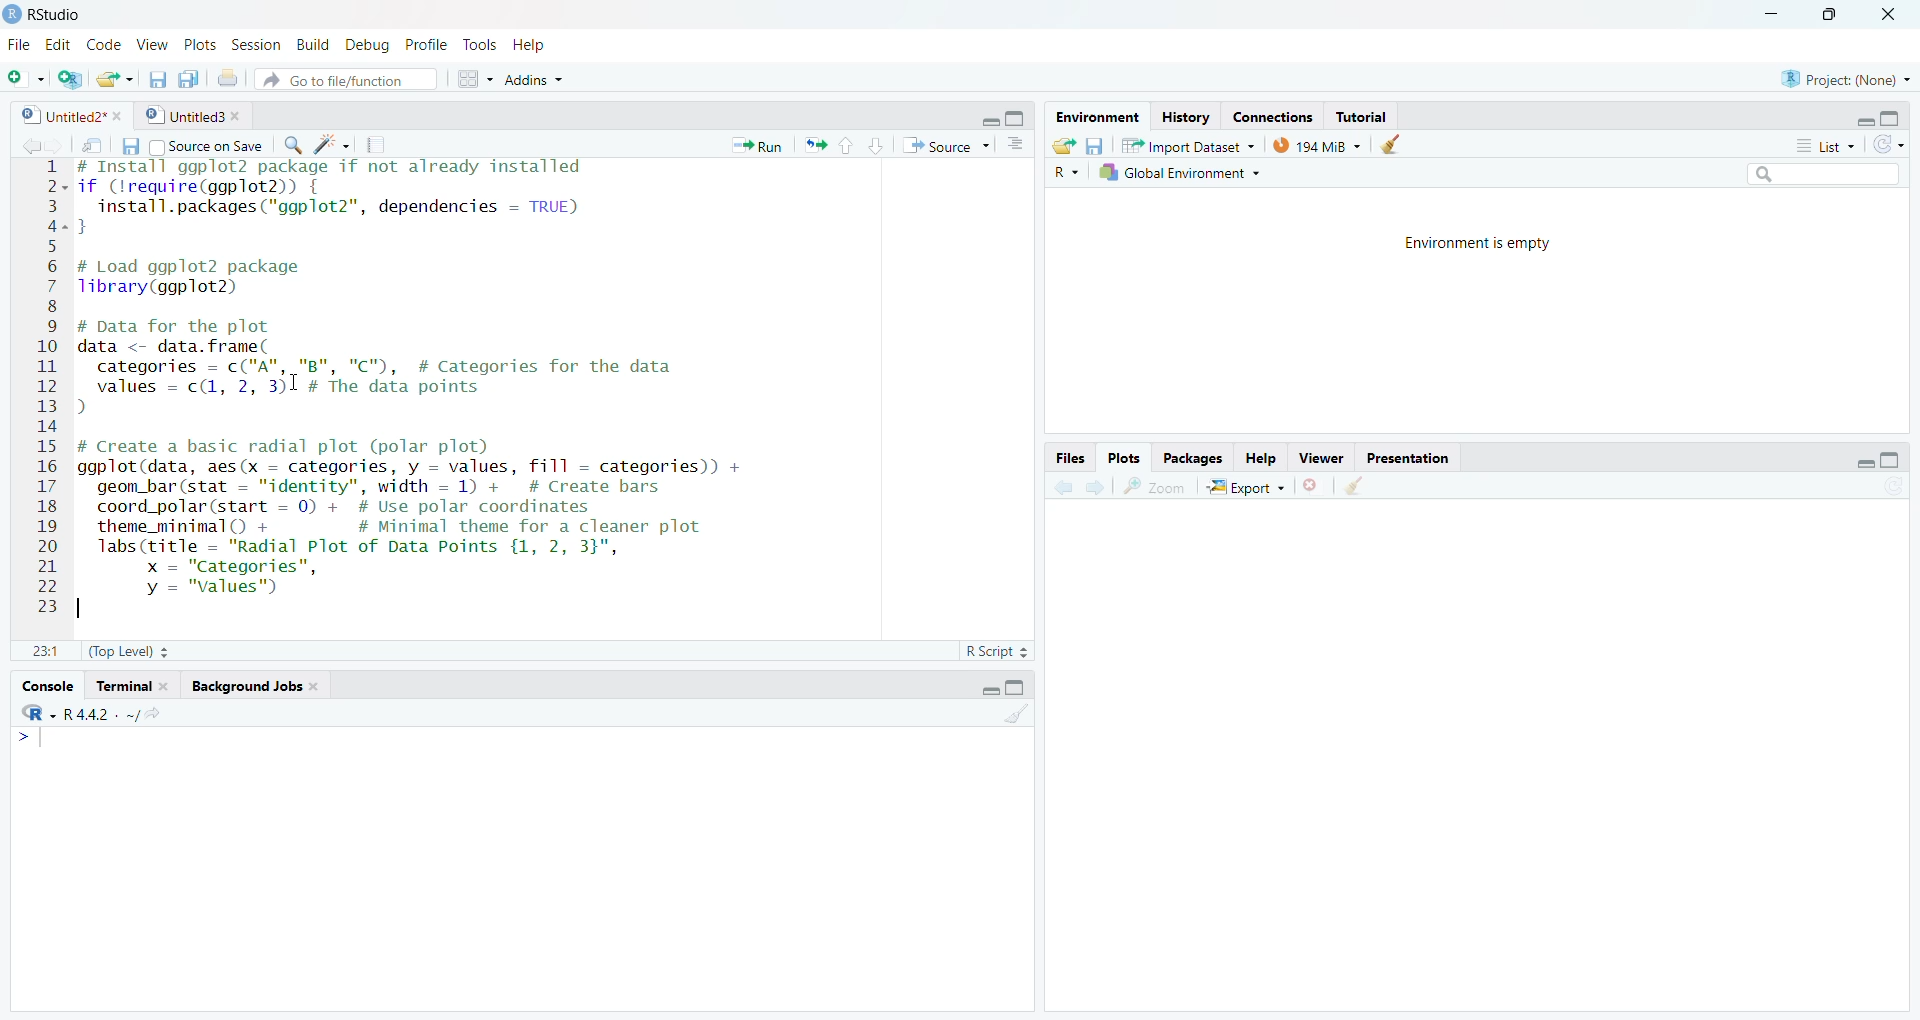  I want to click on Cleaner, so click(1016, 716).